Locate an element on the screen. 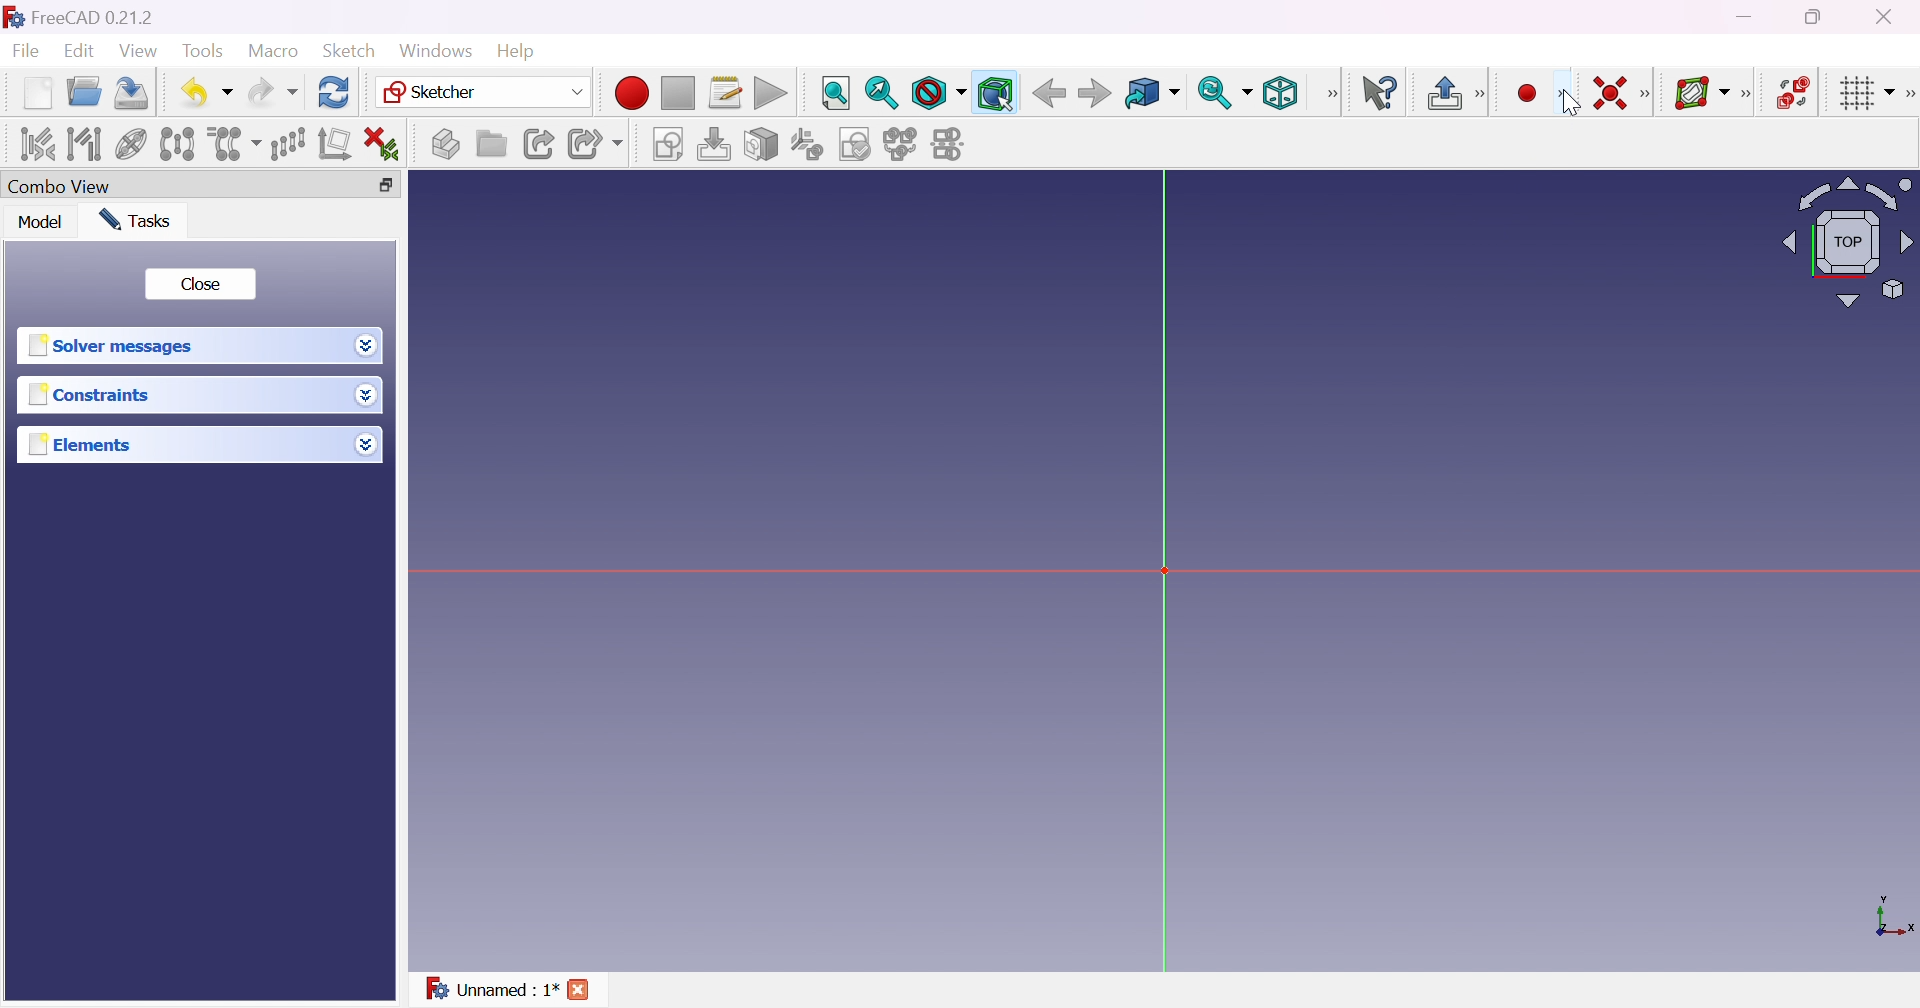  Refresh is located at coordinates (336, 92).